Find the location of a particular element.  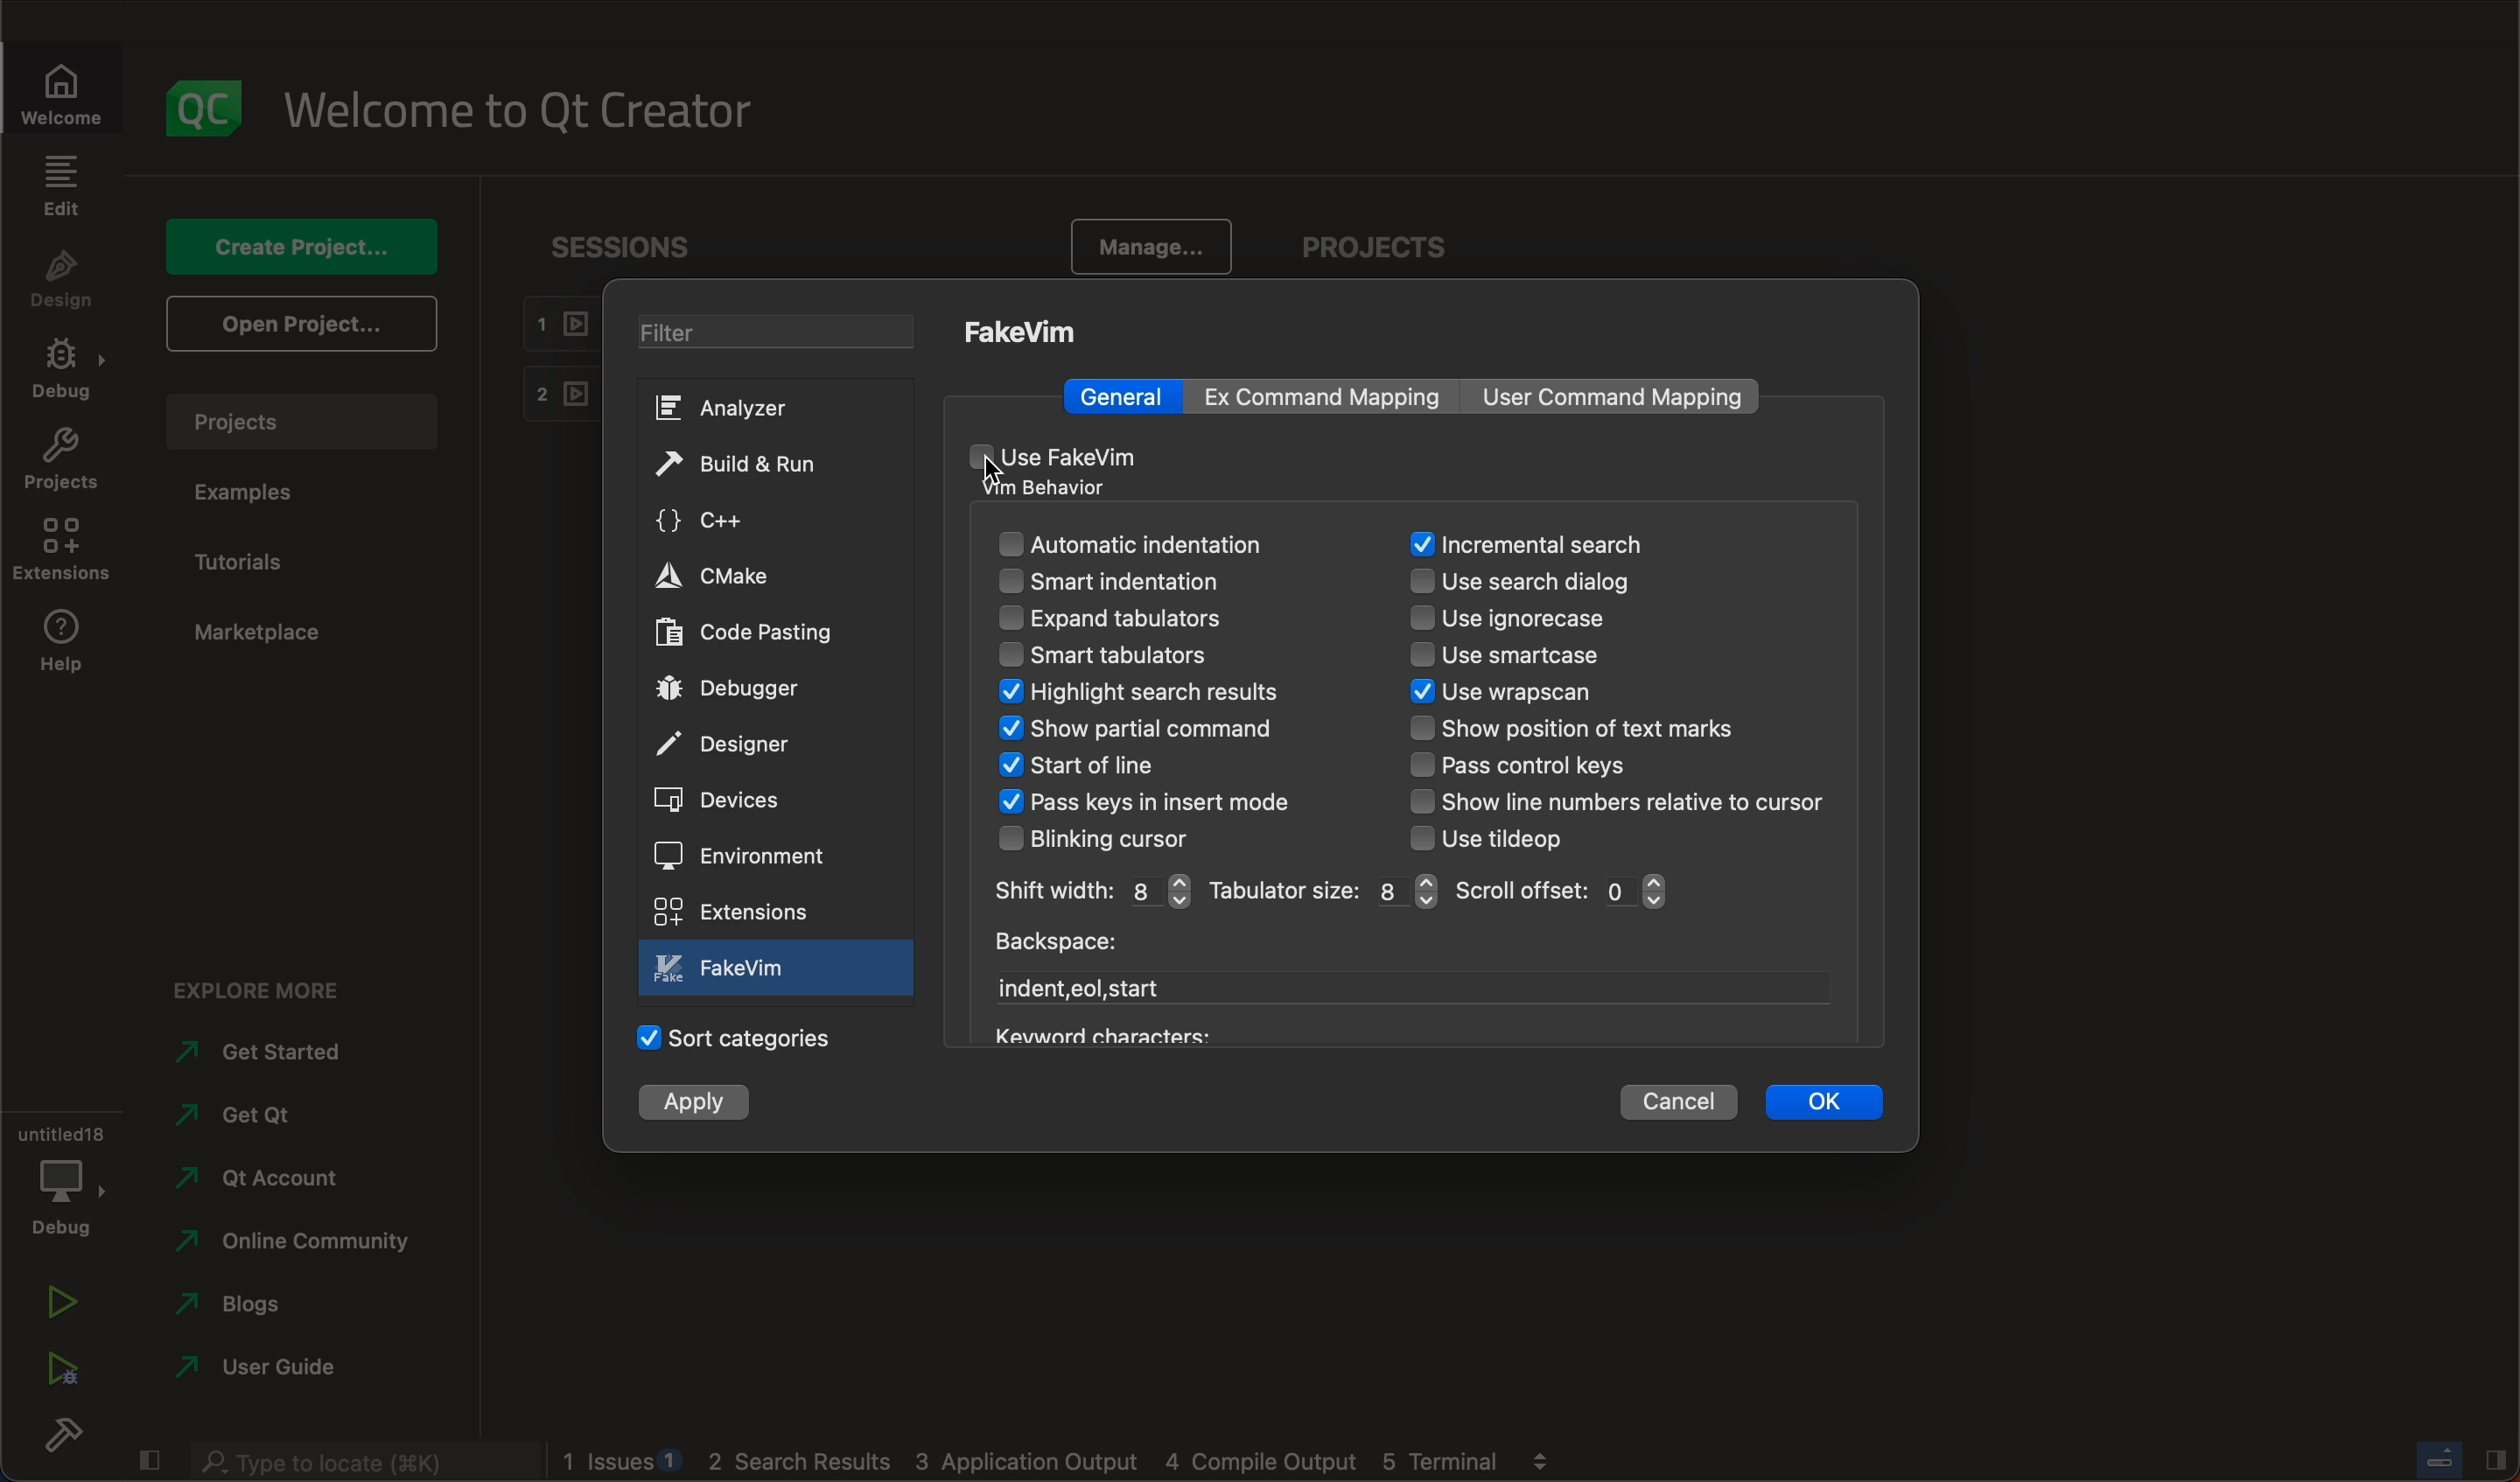

show command is located at coordinates (1140, 730).